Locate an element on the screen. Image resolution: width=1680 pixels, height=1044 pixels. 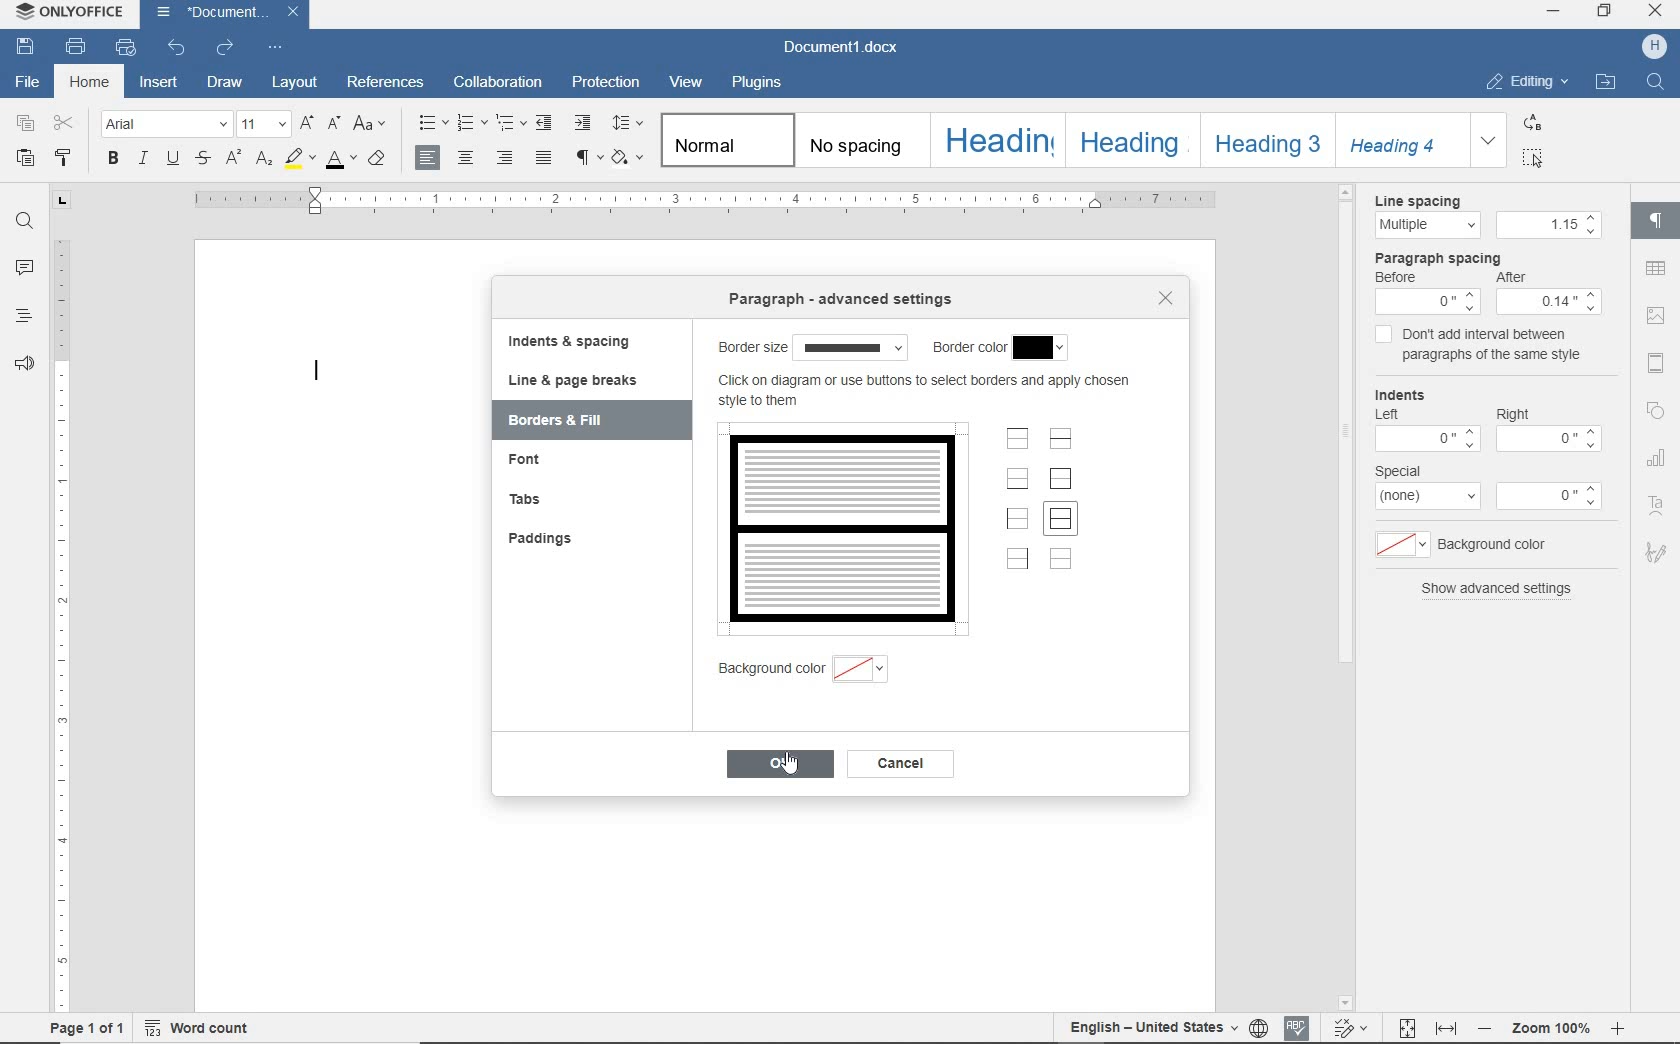
chart is located at coordinates (1656, 457).